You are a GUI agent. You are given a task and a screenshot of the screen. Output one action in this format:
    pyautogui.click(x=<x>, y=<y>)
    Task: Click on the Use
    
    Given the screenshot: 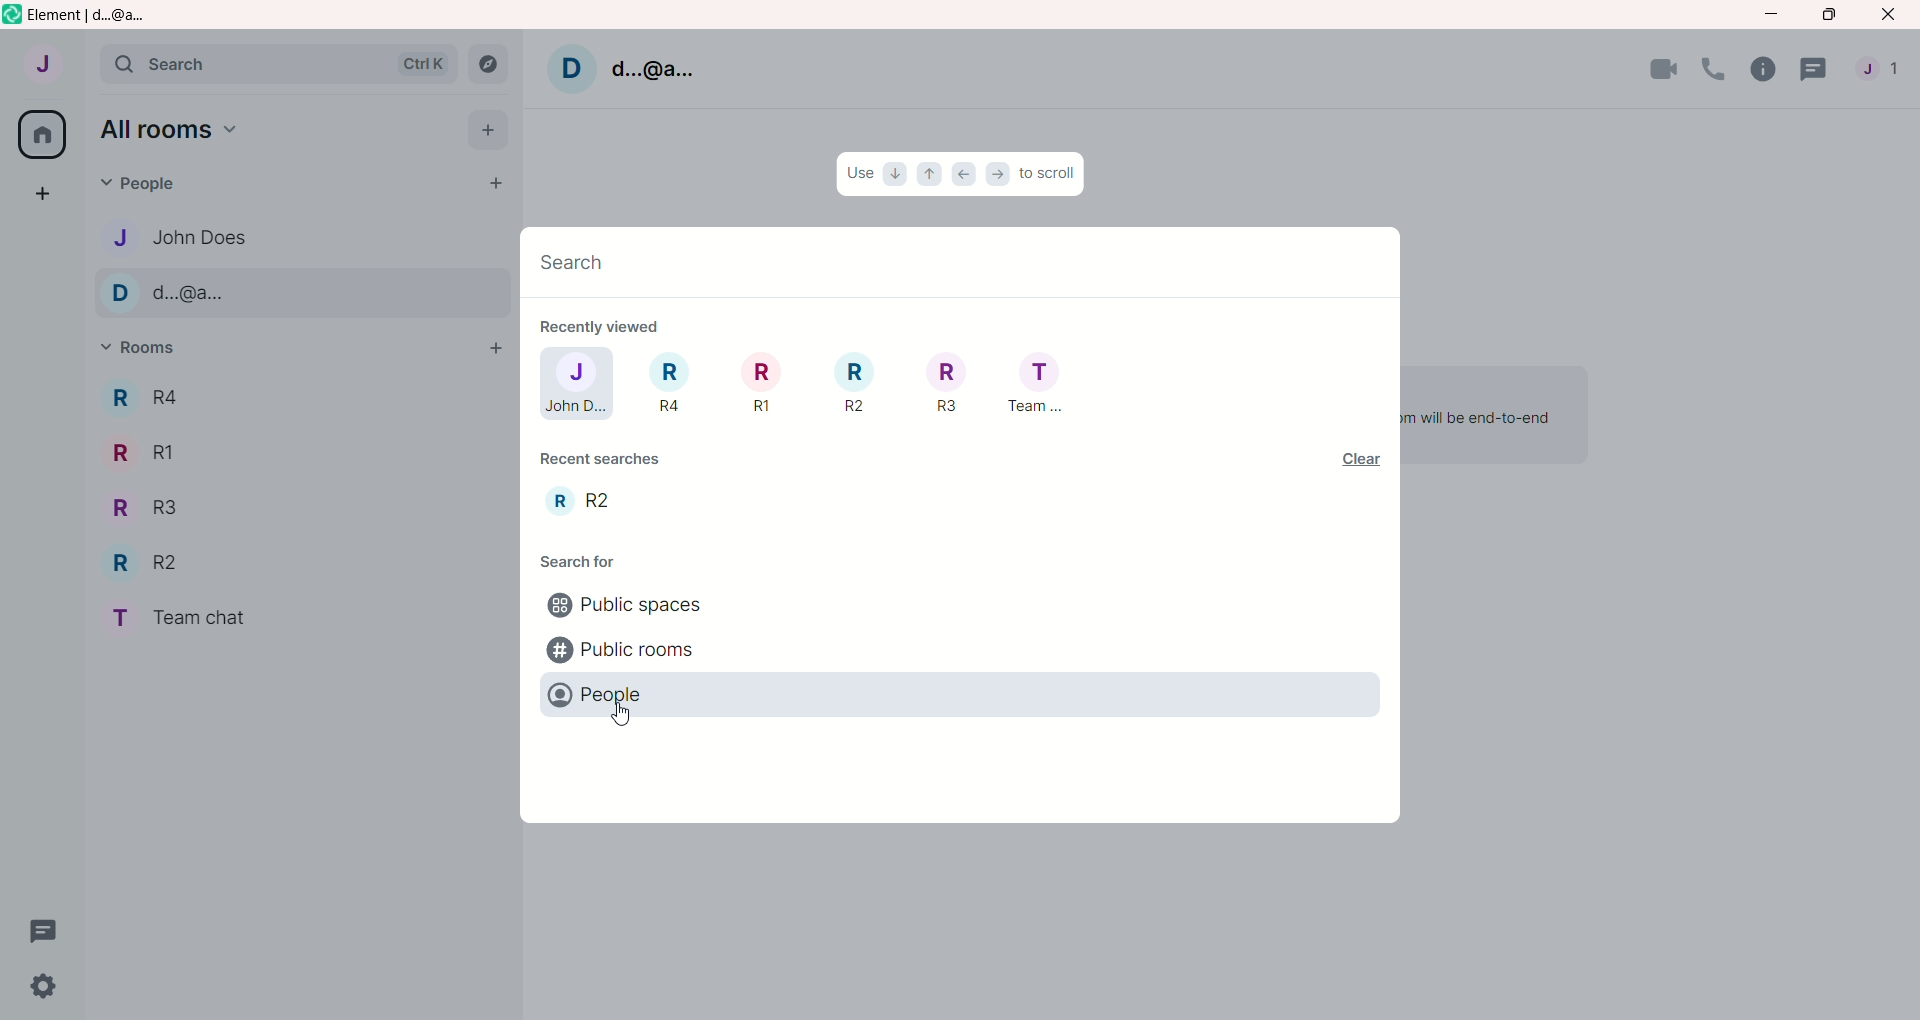 What is the action you would take?
    pyautogui.click(x=860, y=176)
    